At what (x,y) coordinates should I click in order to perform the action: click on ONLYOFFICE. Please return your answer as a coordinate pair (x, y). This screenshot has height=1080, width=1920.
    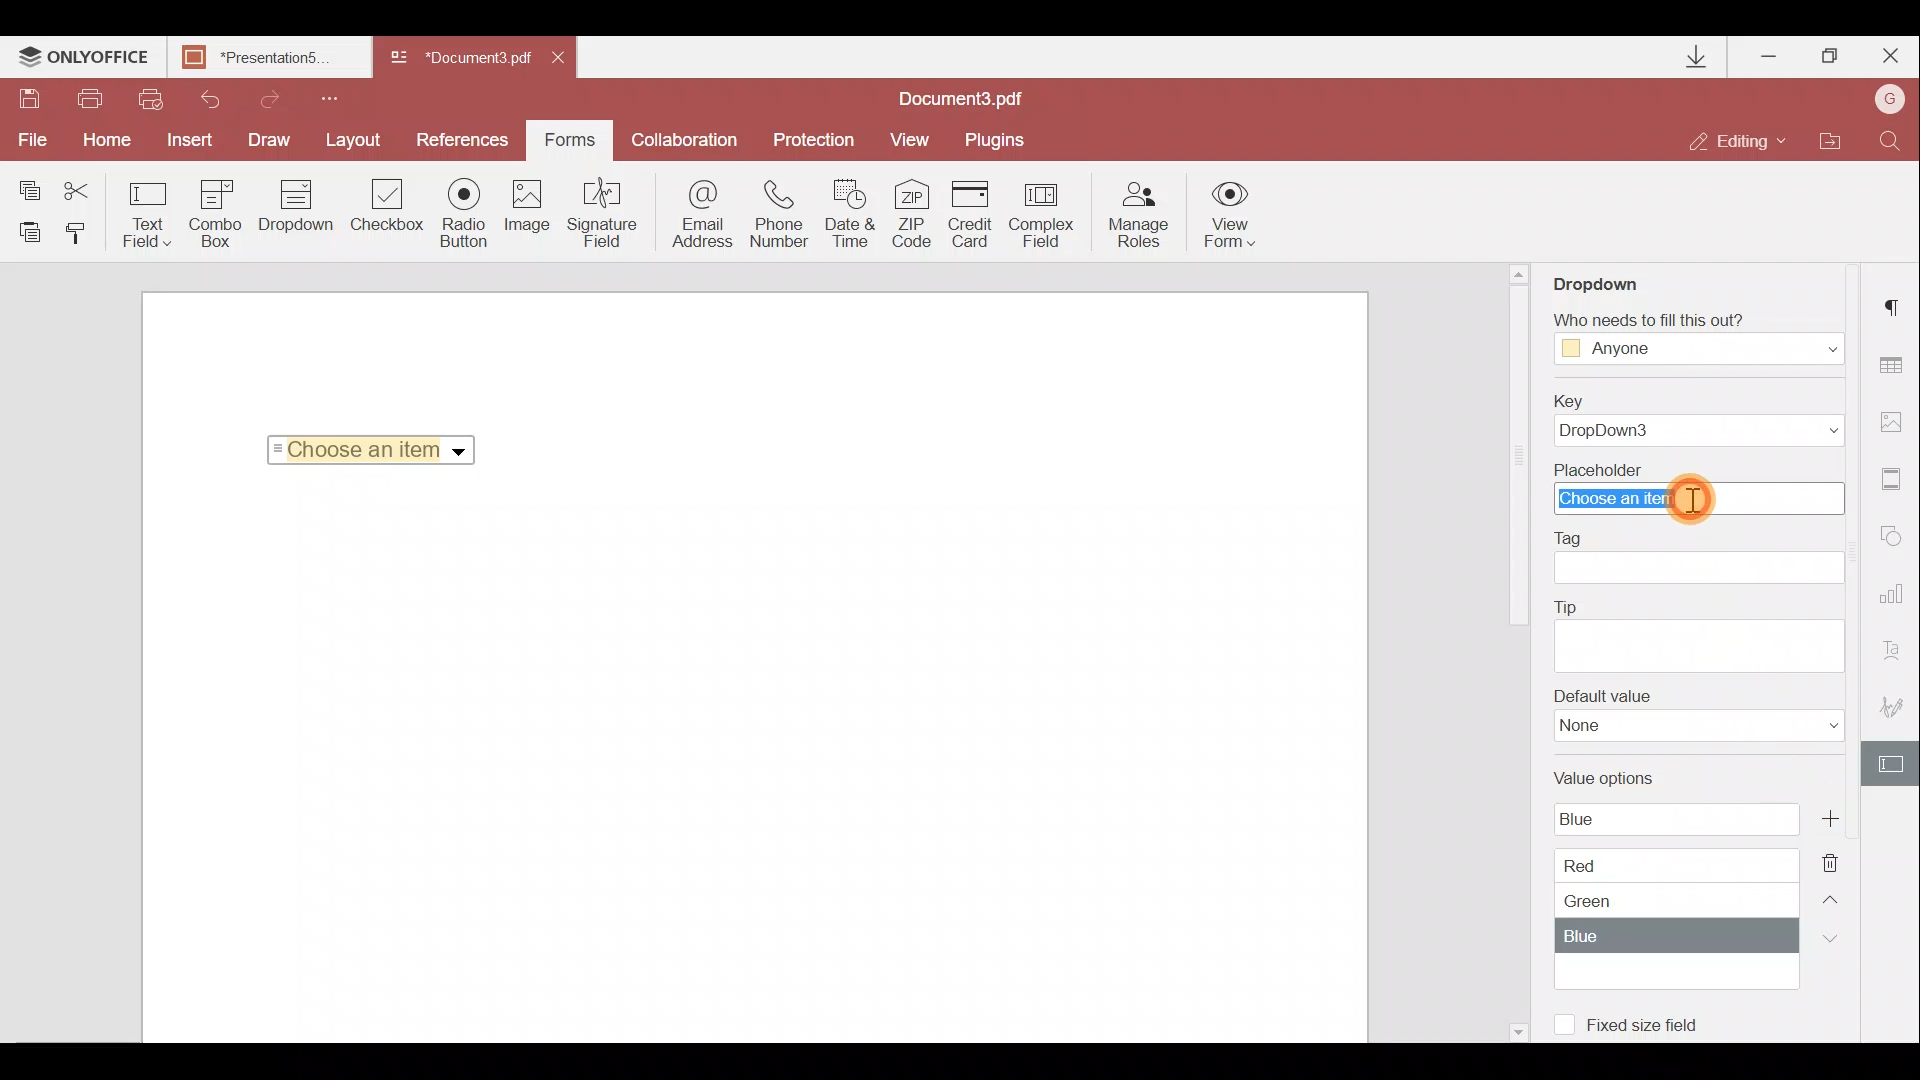
    Looking at the image, I should click on (85, 60).